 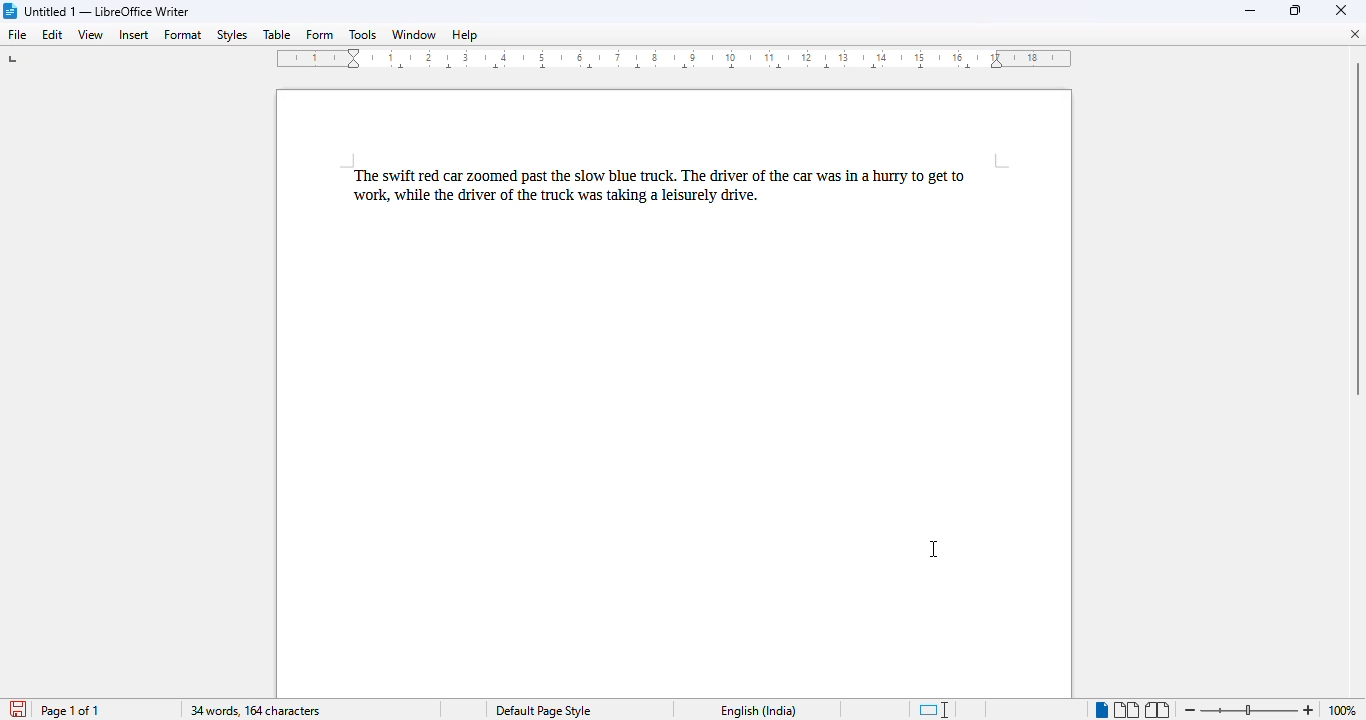 What do you see at coordinates (1248, 711) in the screenshot?
I see `Change zoom levele` at bounding box center [1248, 711].